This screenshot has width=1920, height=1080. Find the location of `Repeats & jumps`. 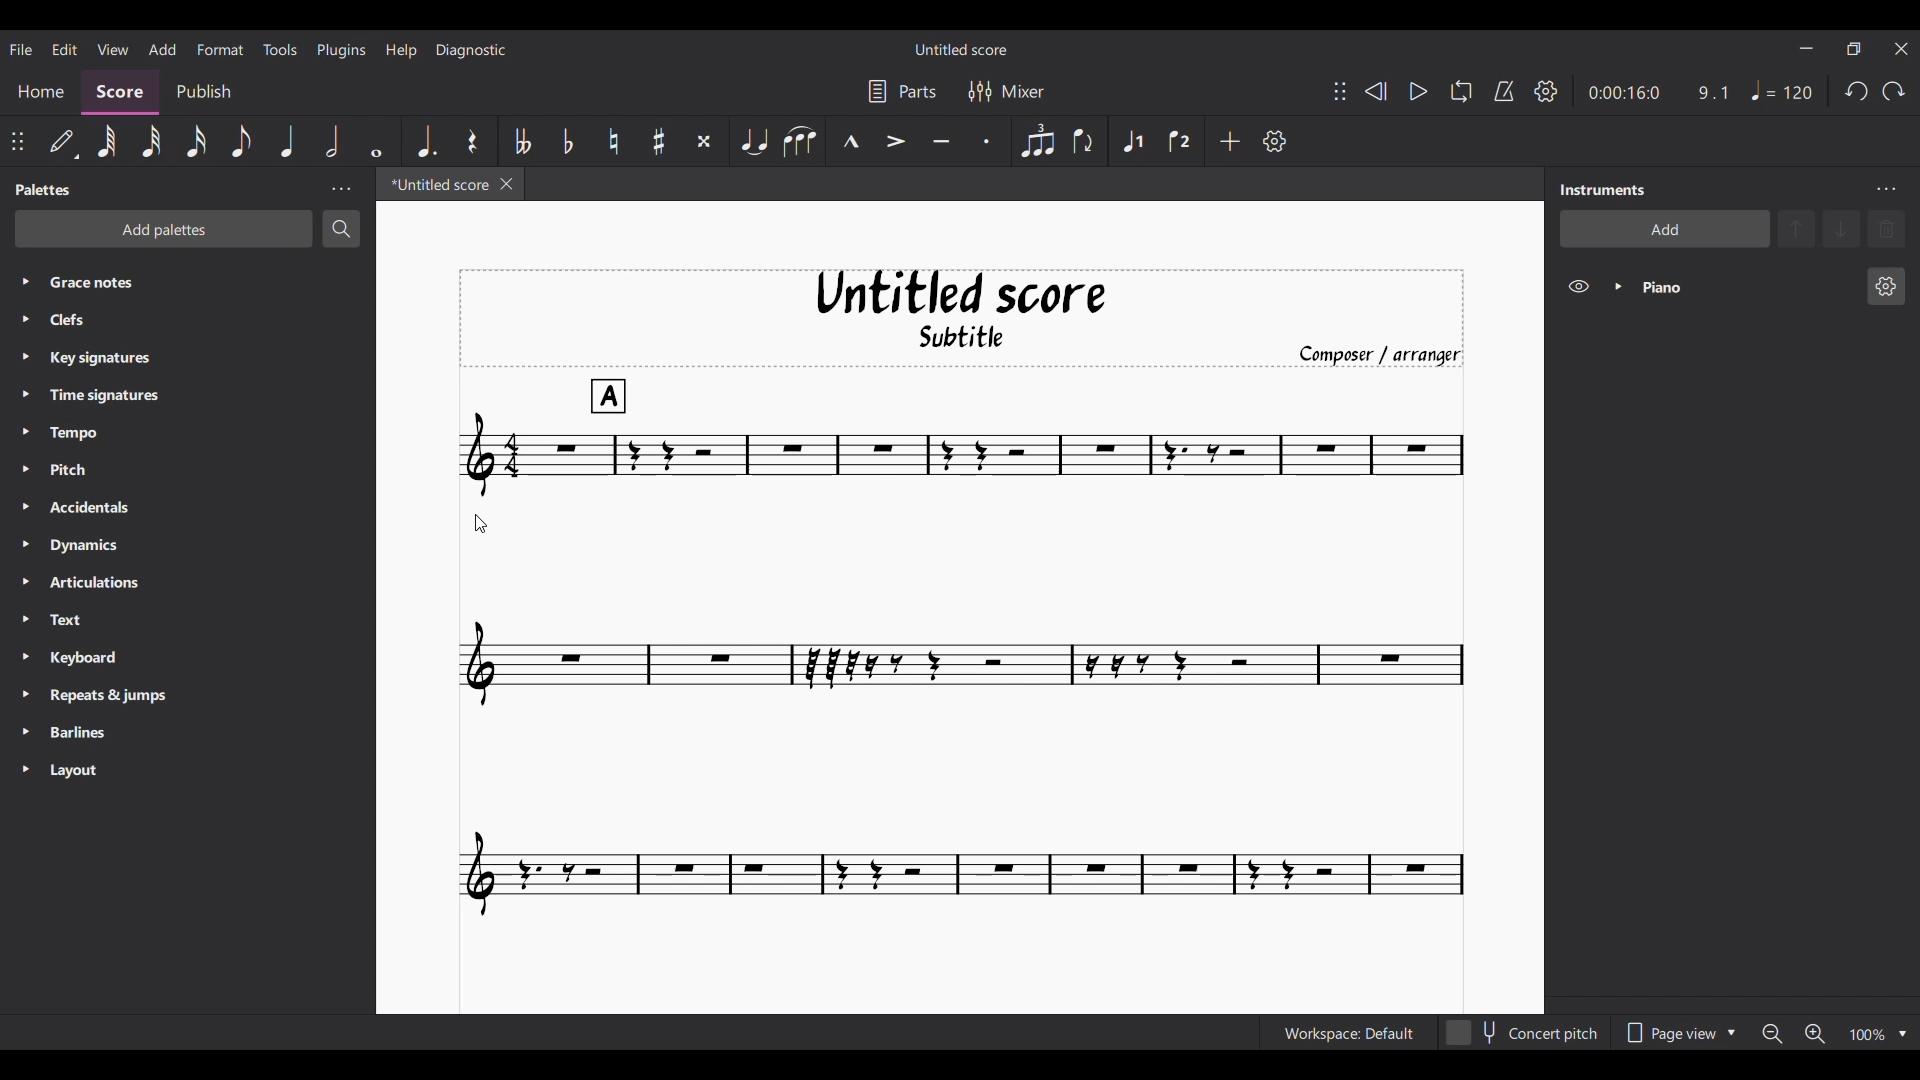

Repeats & jumps is located at coordinates (118, 695).